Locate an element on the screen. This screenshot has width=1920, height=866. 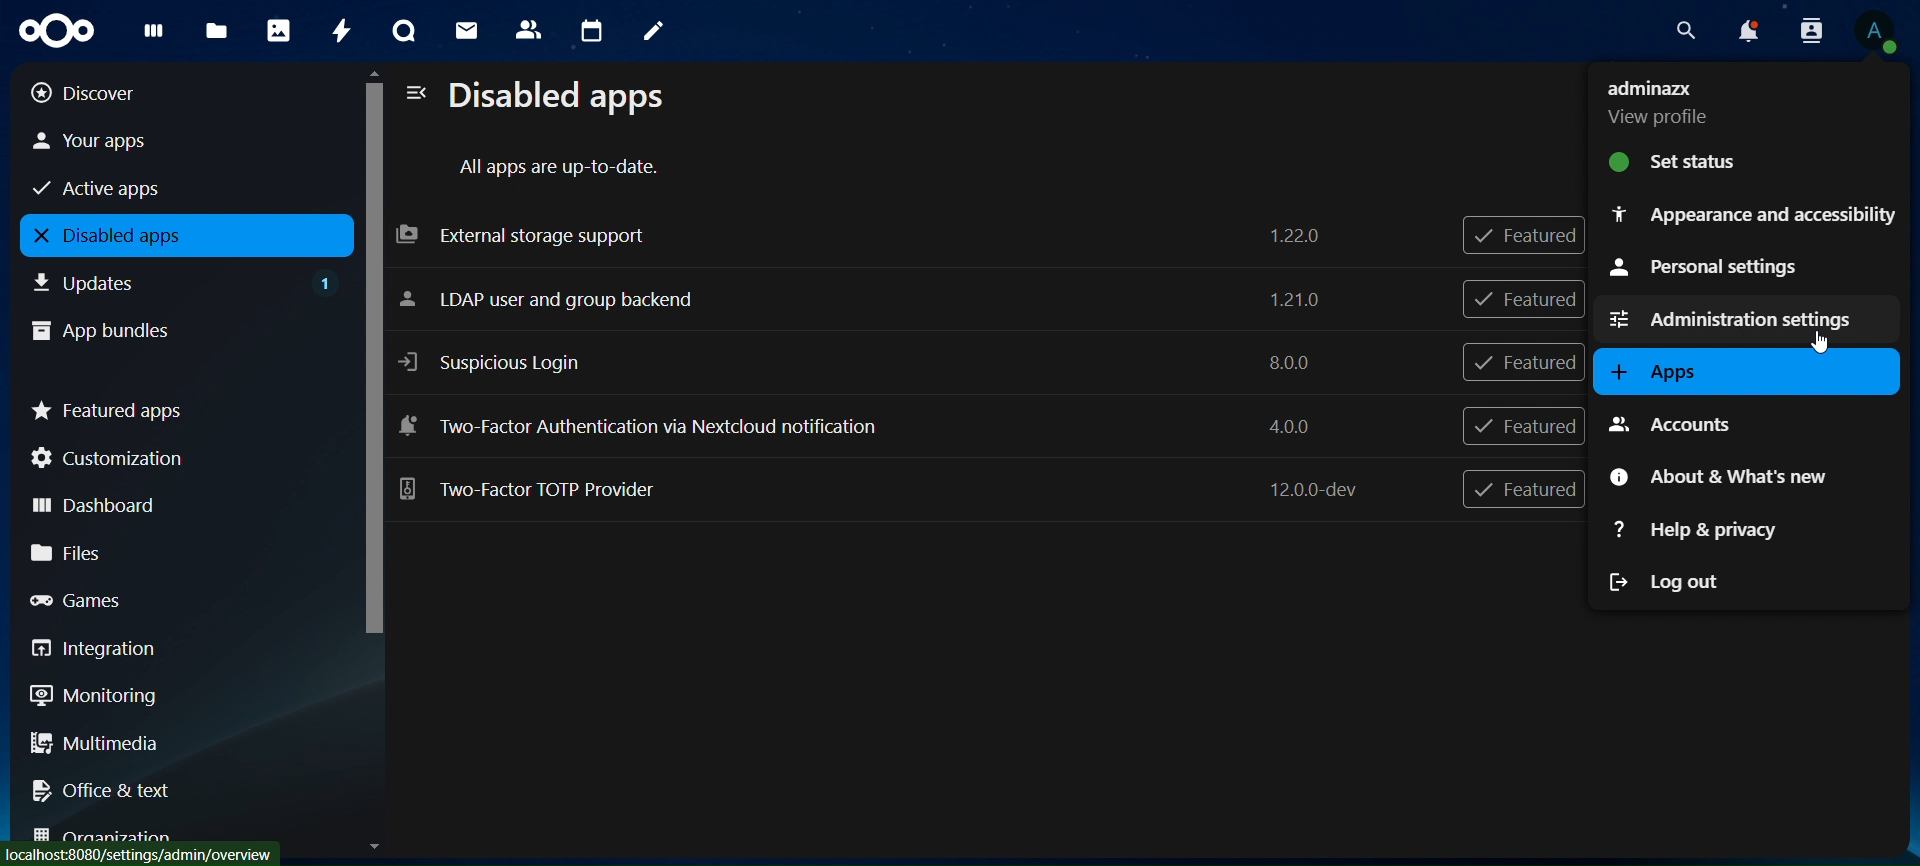
log out is located at coordinates (1669, 581).